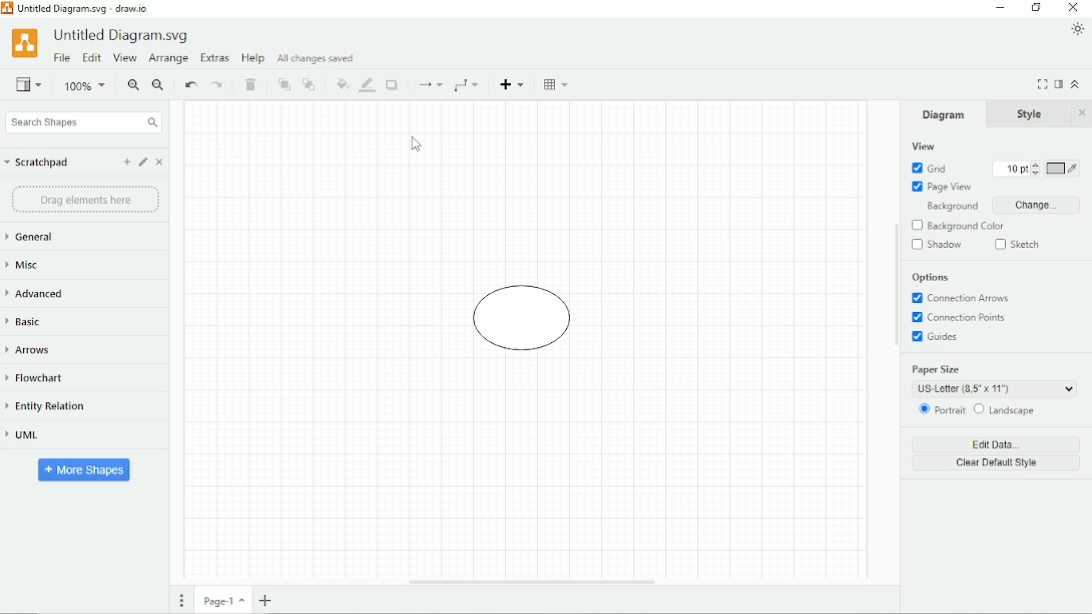  Describe the element at coordinates (558, 85) in the screenshot. I see `Table` at that location.